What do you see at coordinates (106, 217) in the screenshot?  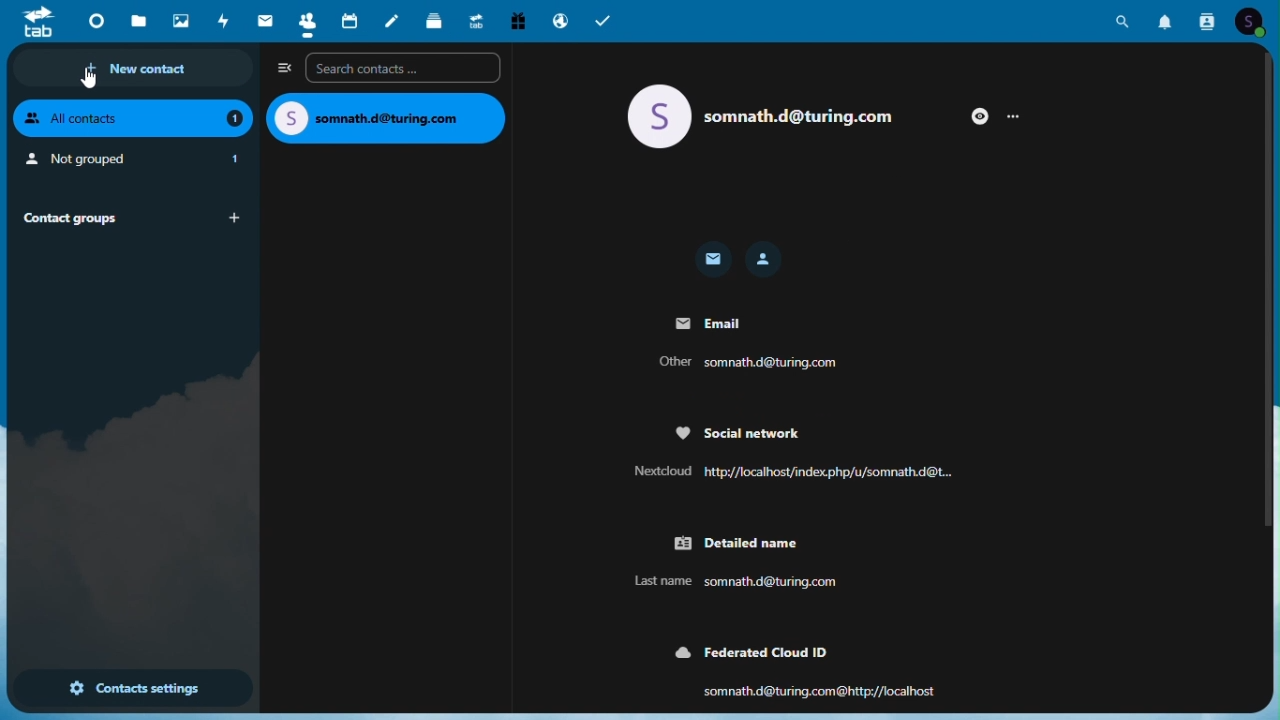 I see `Contact groups` at bounding box center [106, 217].